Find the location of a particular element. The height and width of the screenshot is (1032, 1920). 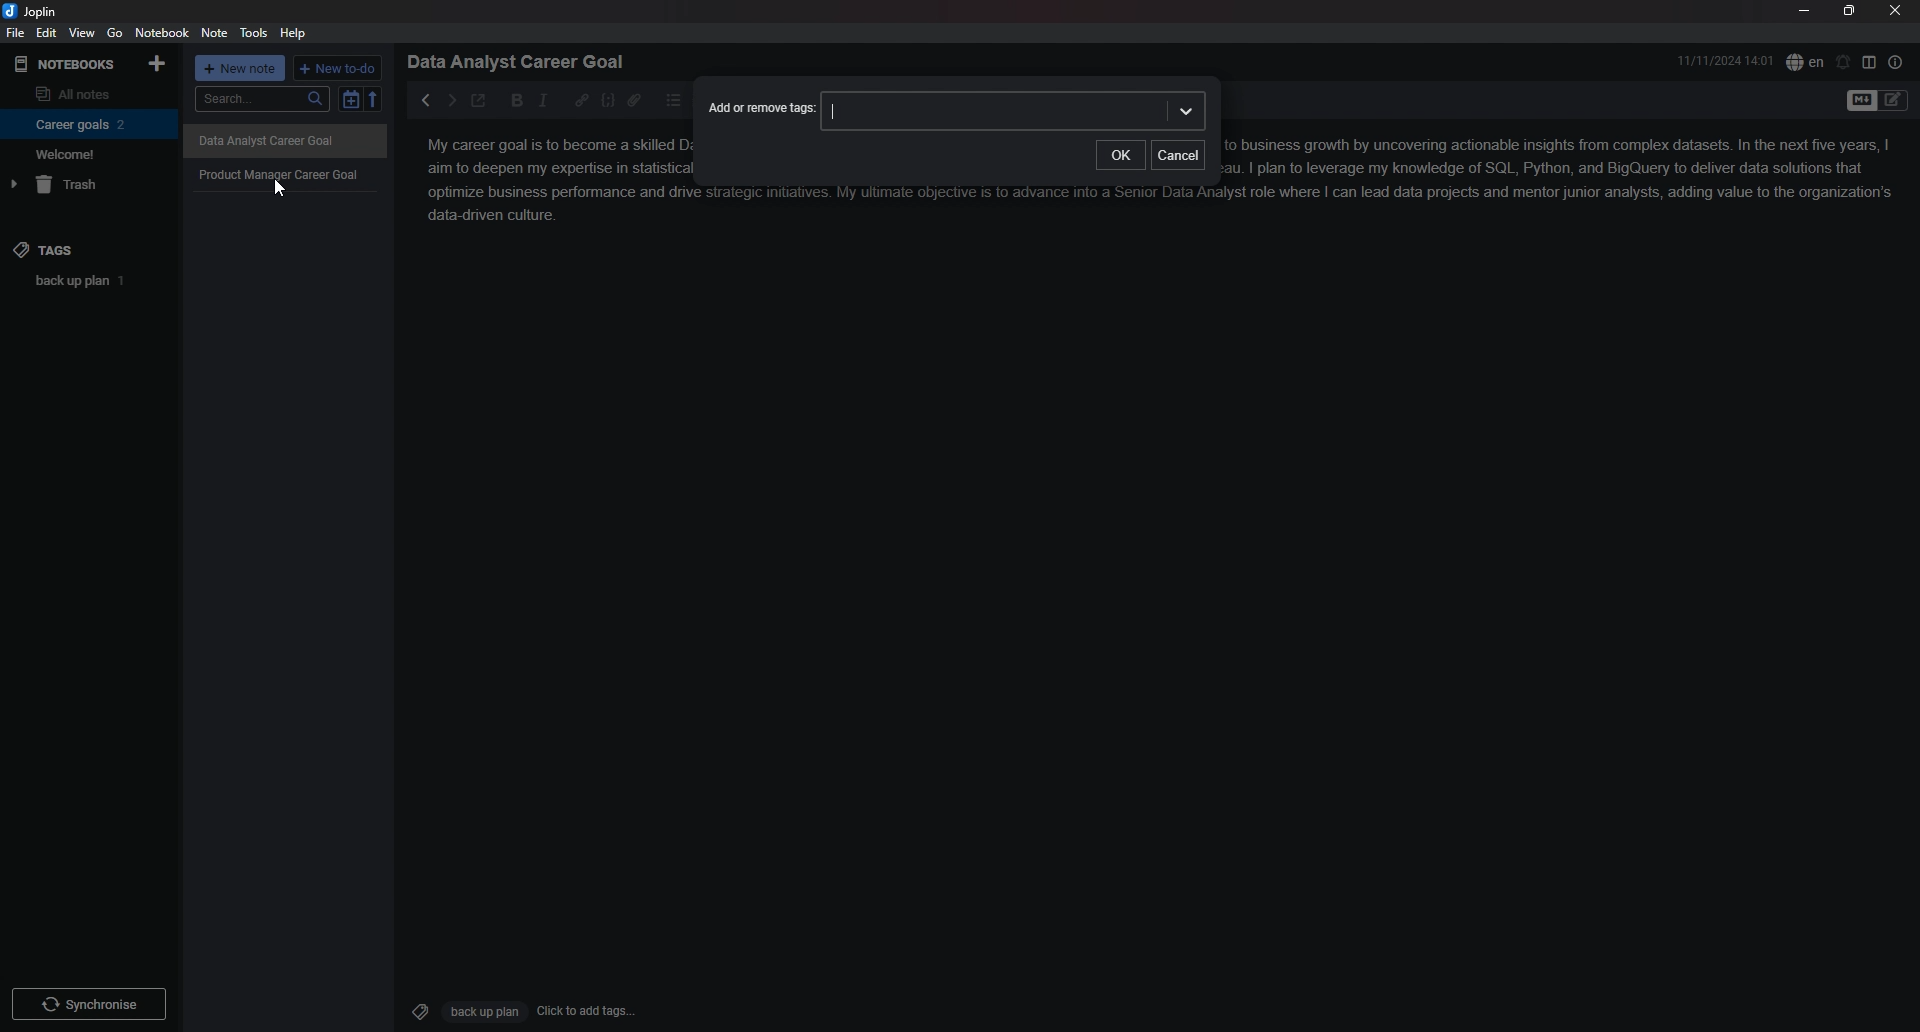

search... is located at coordinates (261, 99).